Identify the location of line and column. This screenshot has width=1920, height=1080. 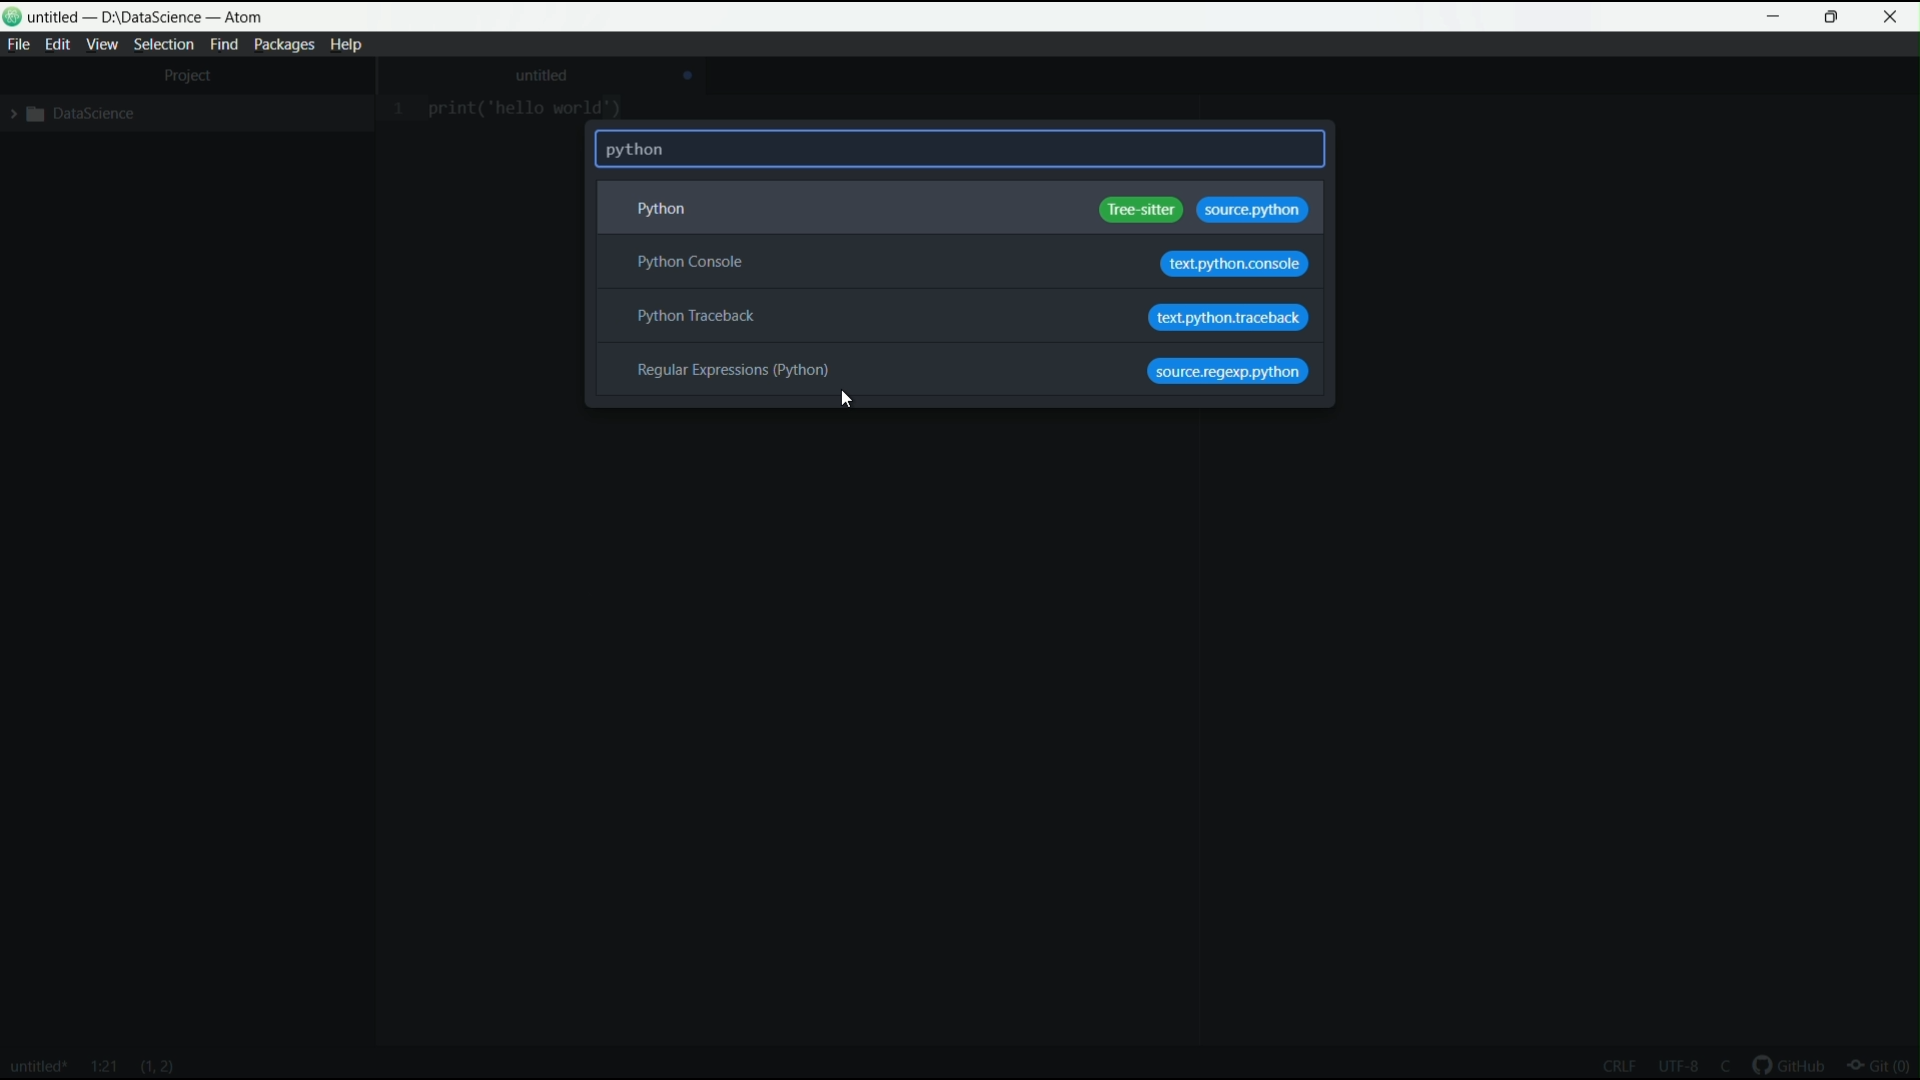
(104, 1067).